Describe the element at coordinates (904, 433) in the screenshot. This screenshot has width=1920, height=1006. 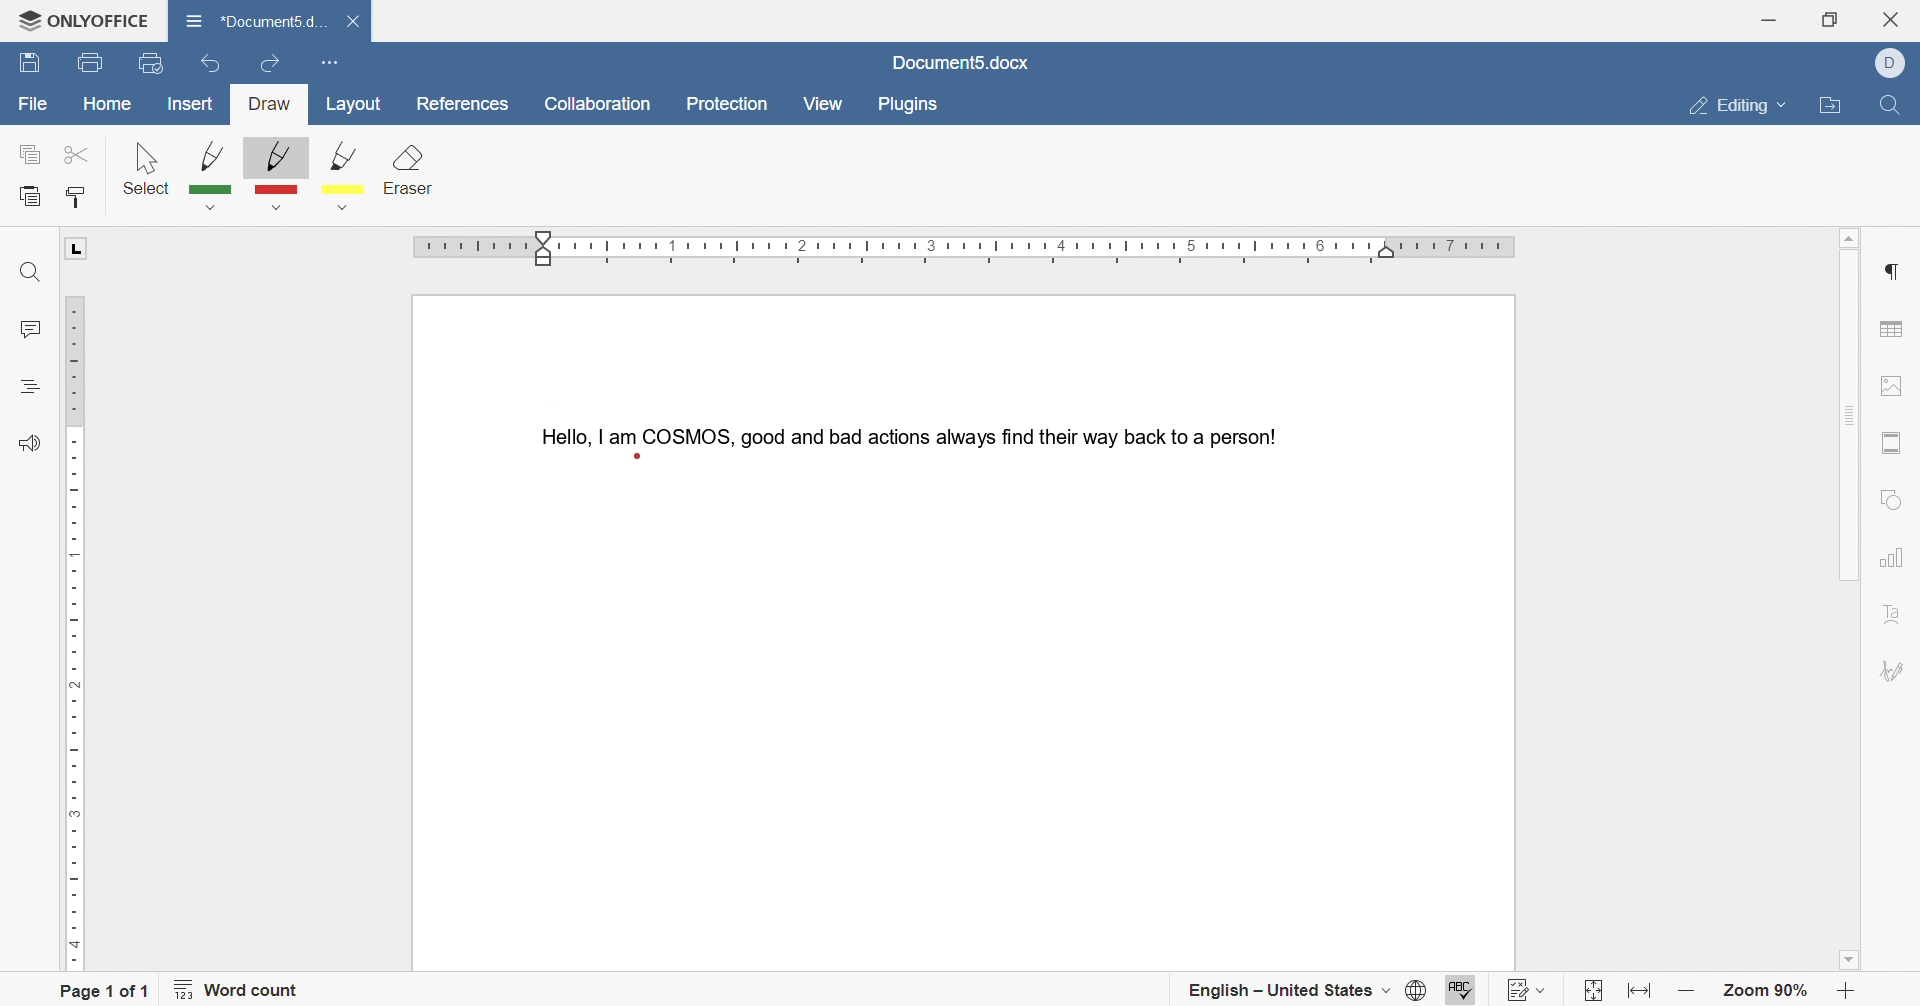
I see `Hello, I am COSMIS, good and bad actions always find their way back to a person!` at that location.